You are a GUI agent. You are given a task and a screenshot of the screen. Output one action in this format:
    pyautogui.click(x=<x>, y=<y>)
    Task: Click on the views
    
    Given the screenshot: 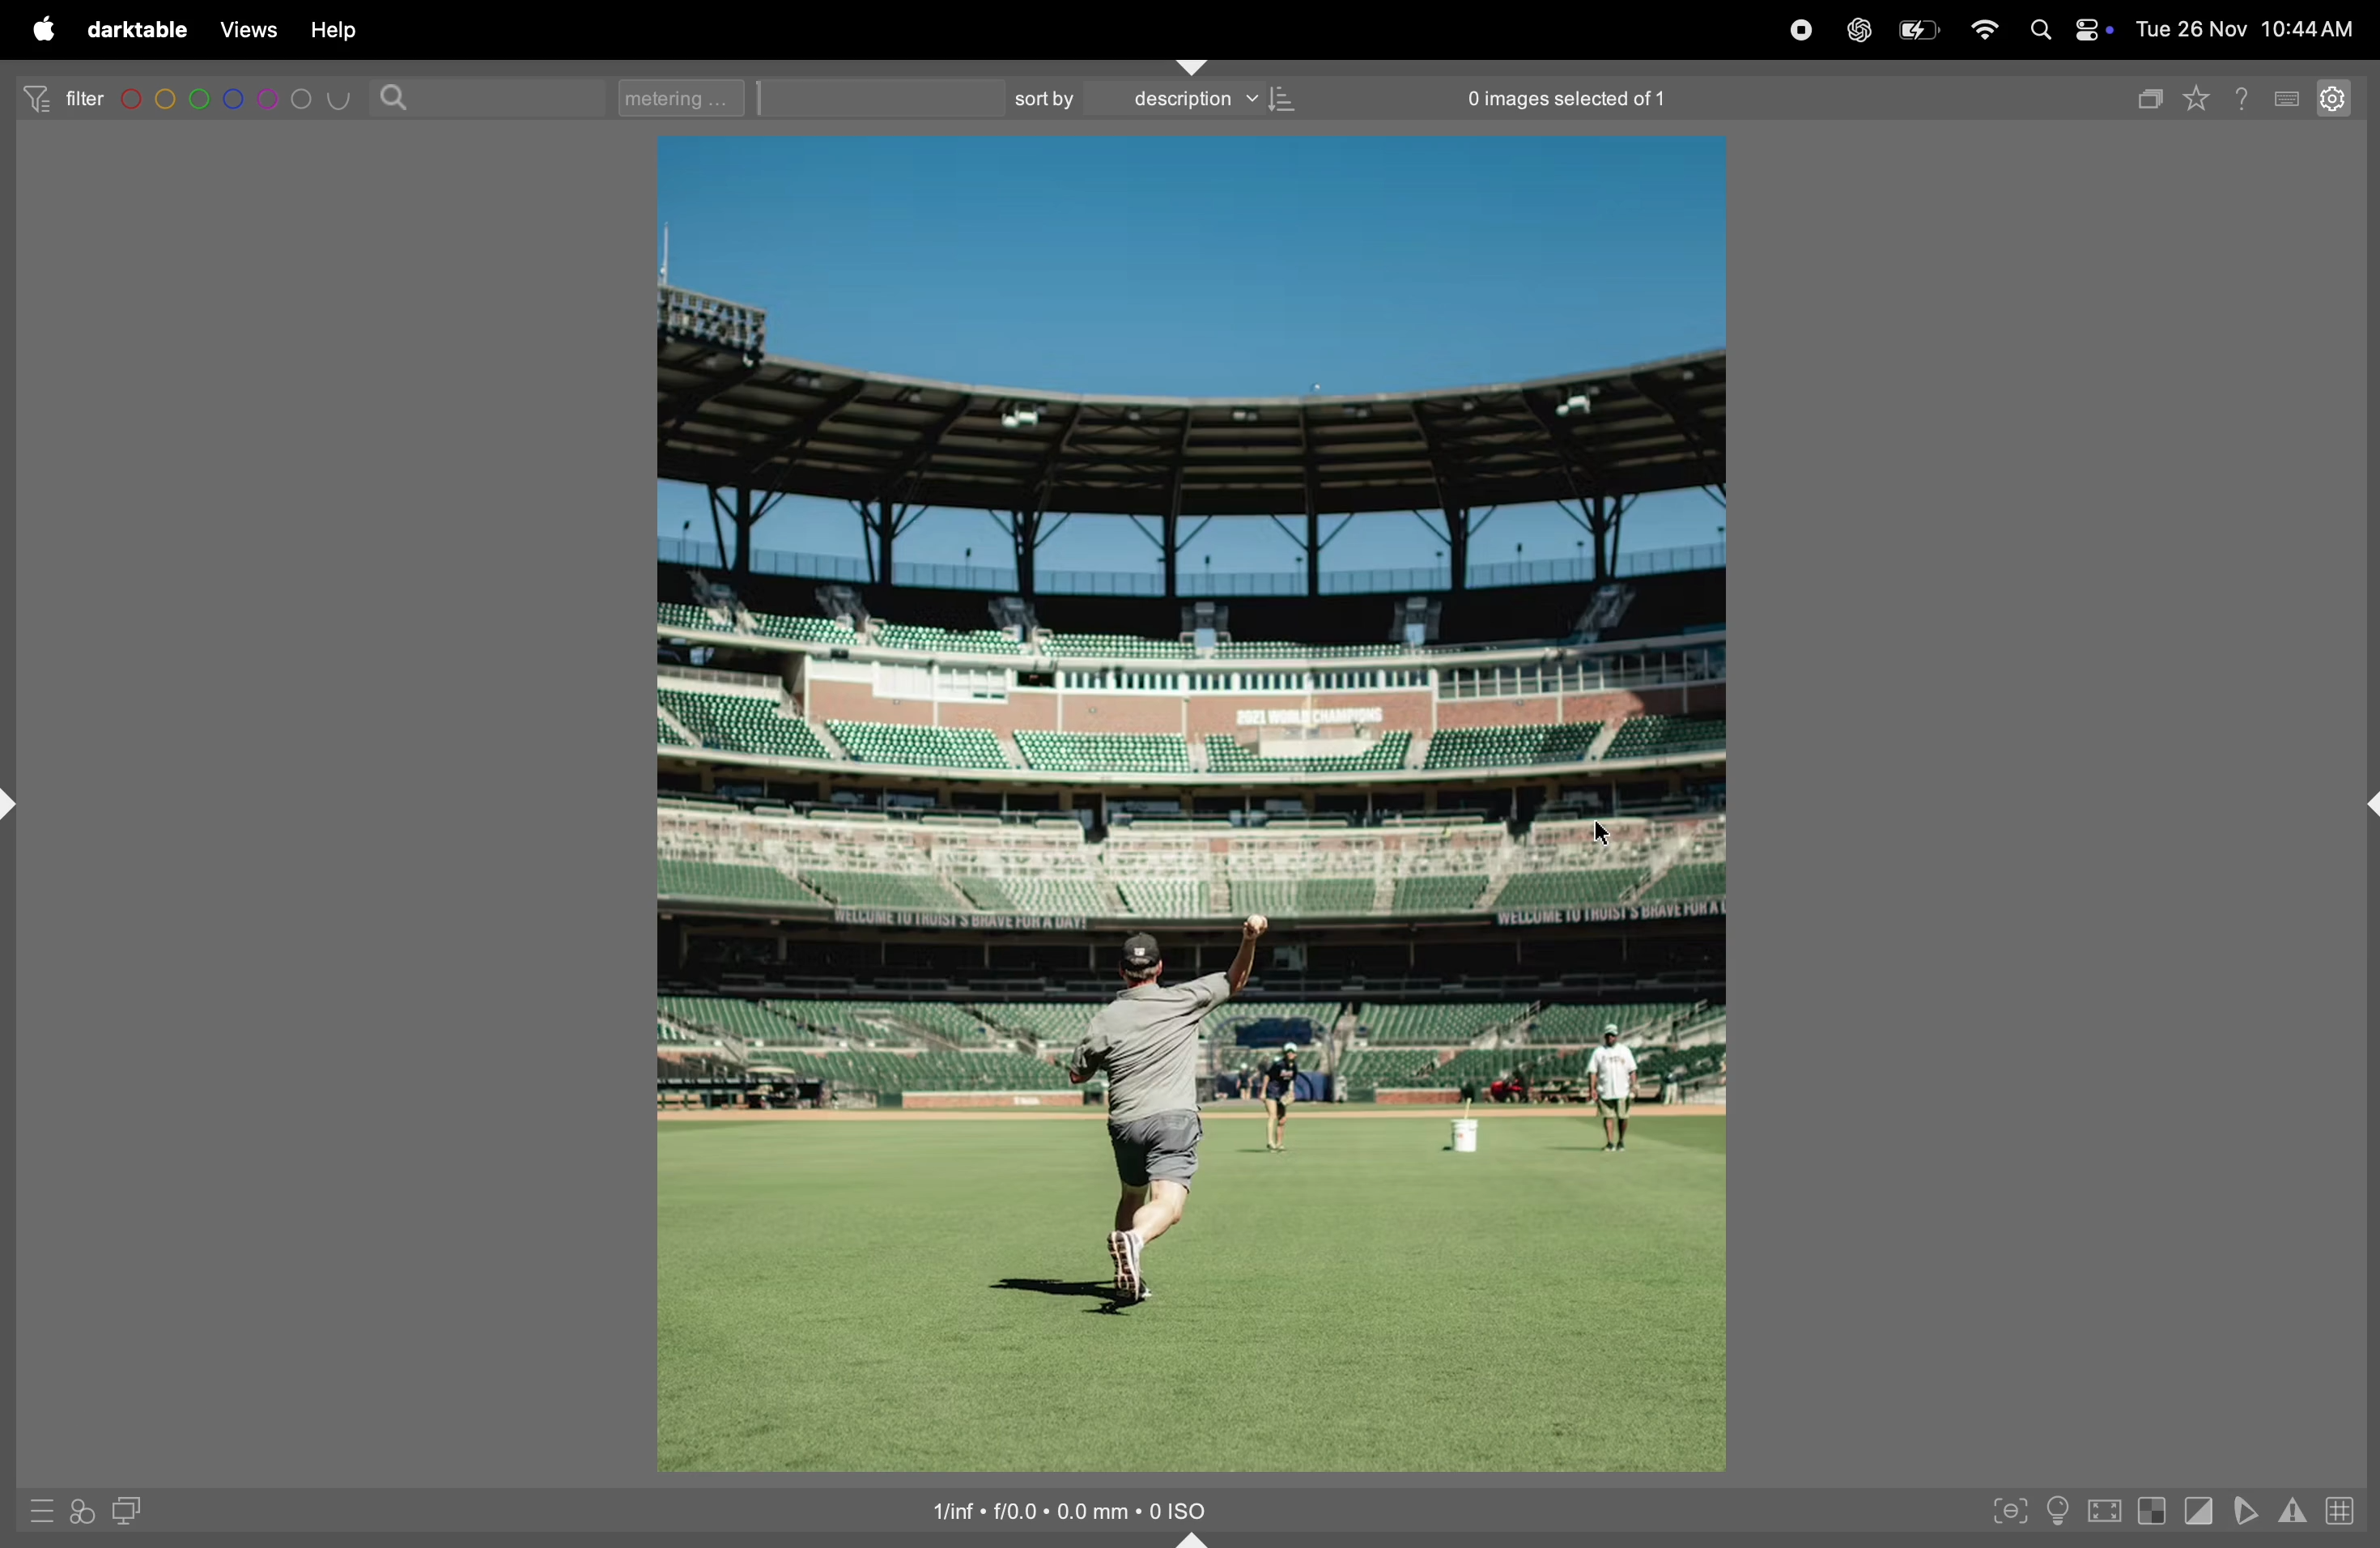 What is the action you would take?
    pyautogui.click(x=249, y=31)
    